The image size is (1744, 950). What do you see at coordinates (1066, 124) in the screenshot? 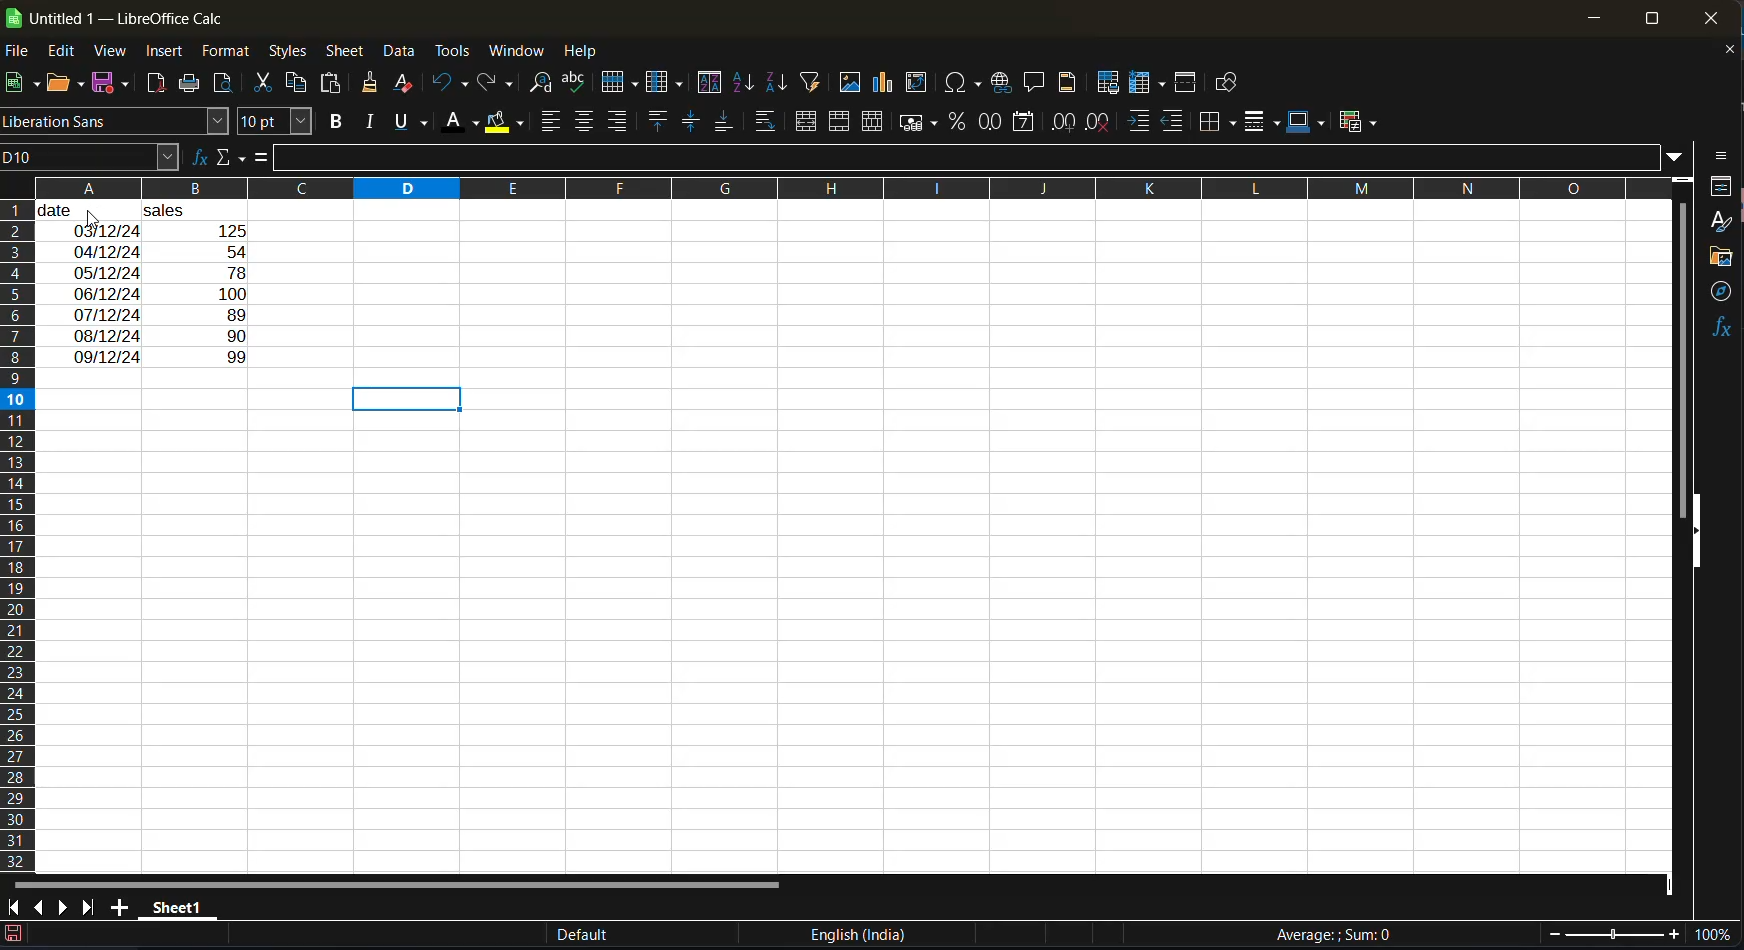
I see `add decimal place` at bounding box center [1066, 124].